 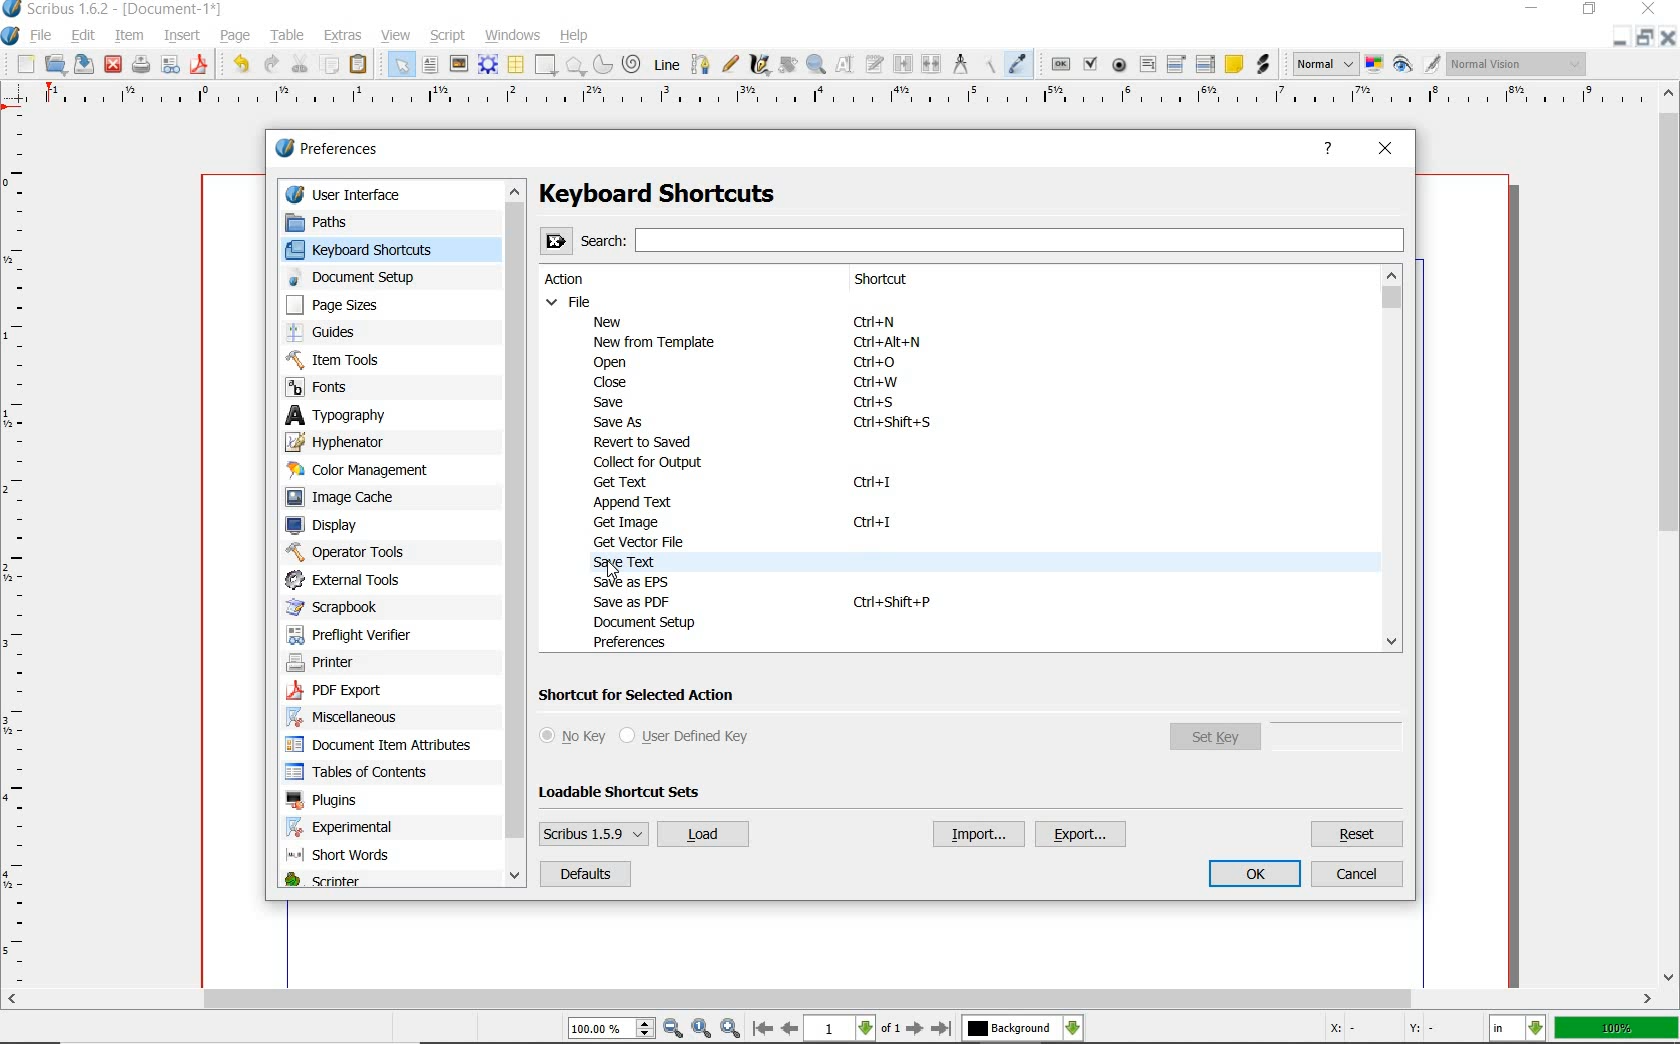 I want to click on new from template, so click(x=658, y=342).